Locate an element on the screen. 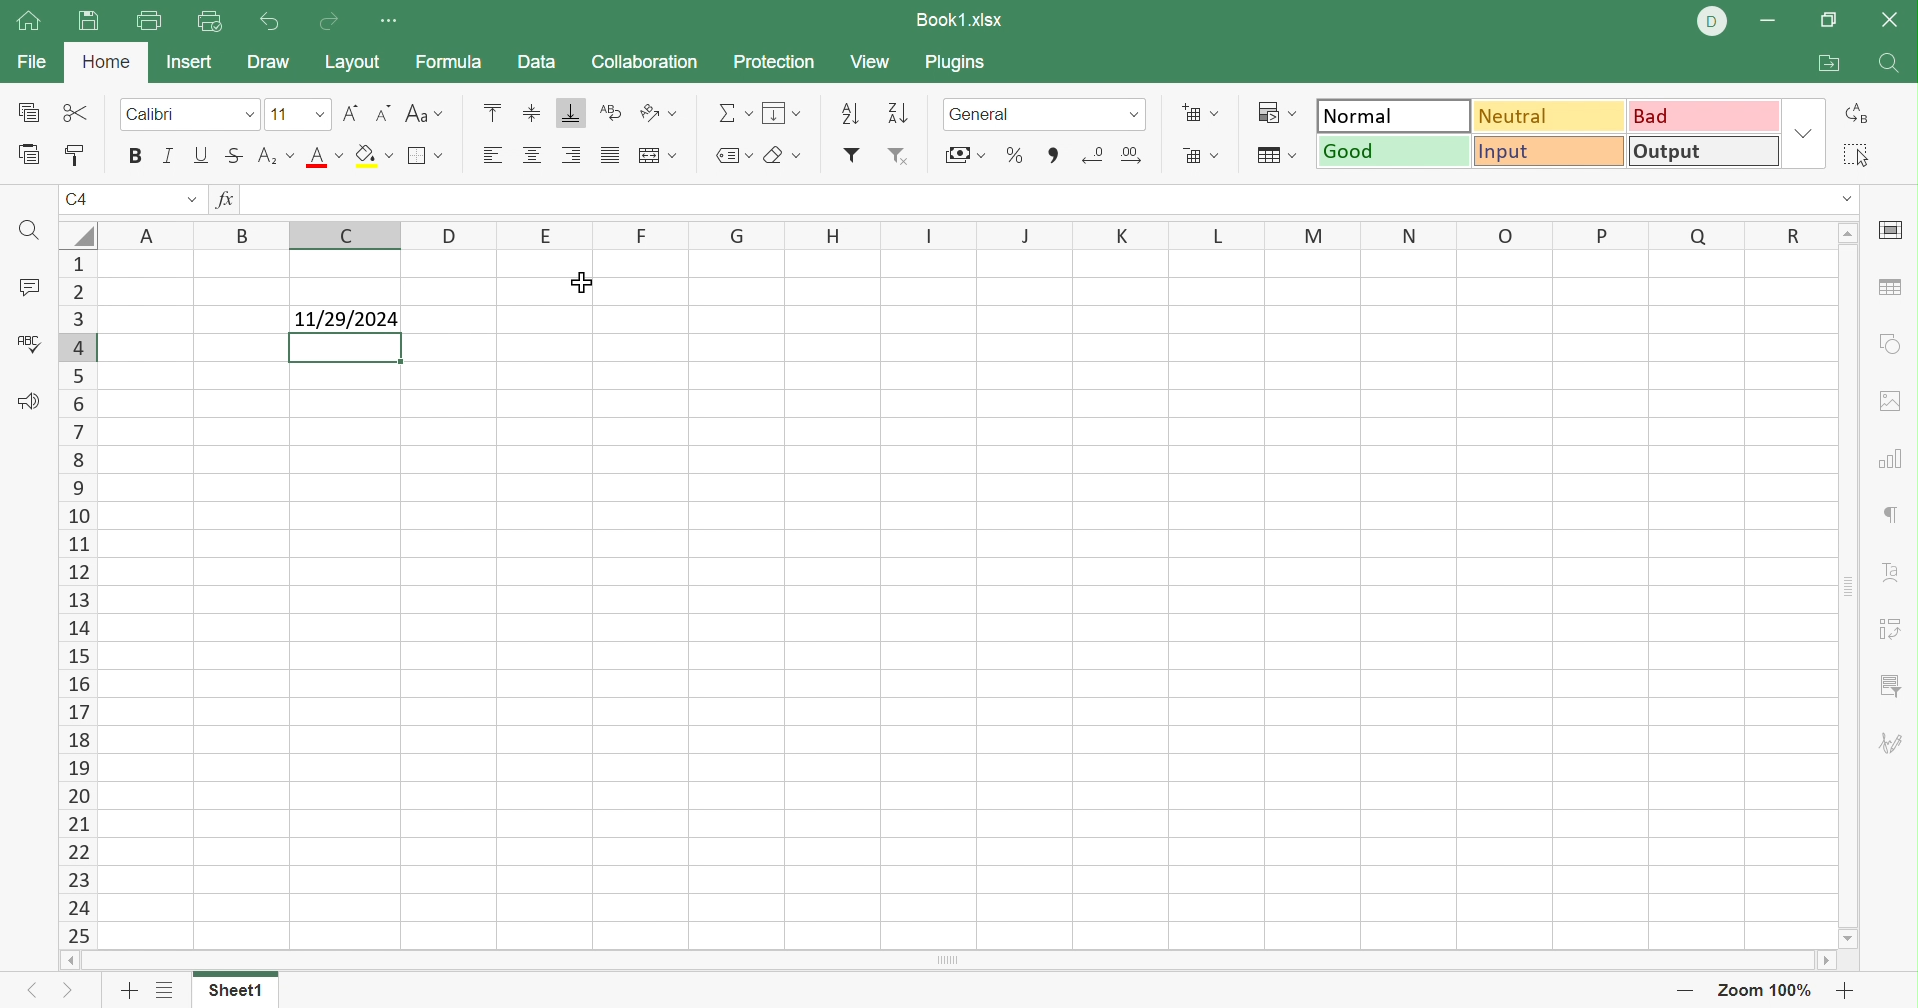  Good is located at coordinates (1391, 150).